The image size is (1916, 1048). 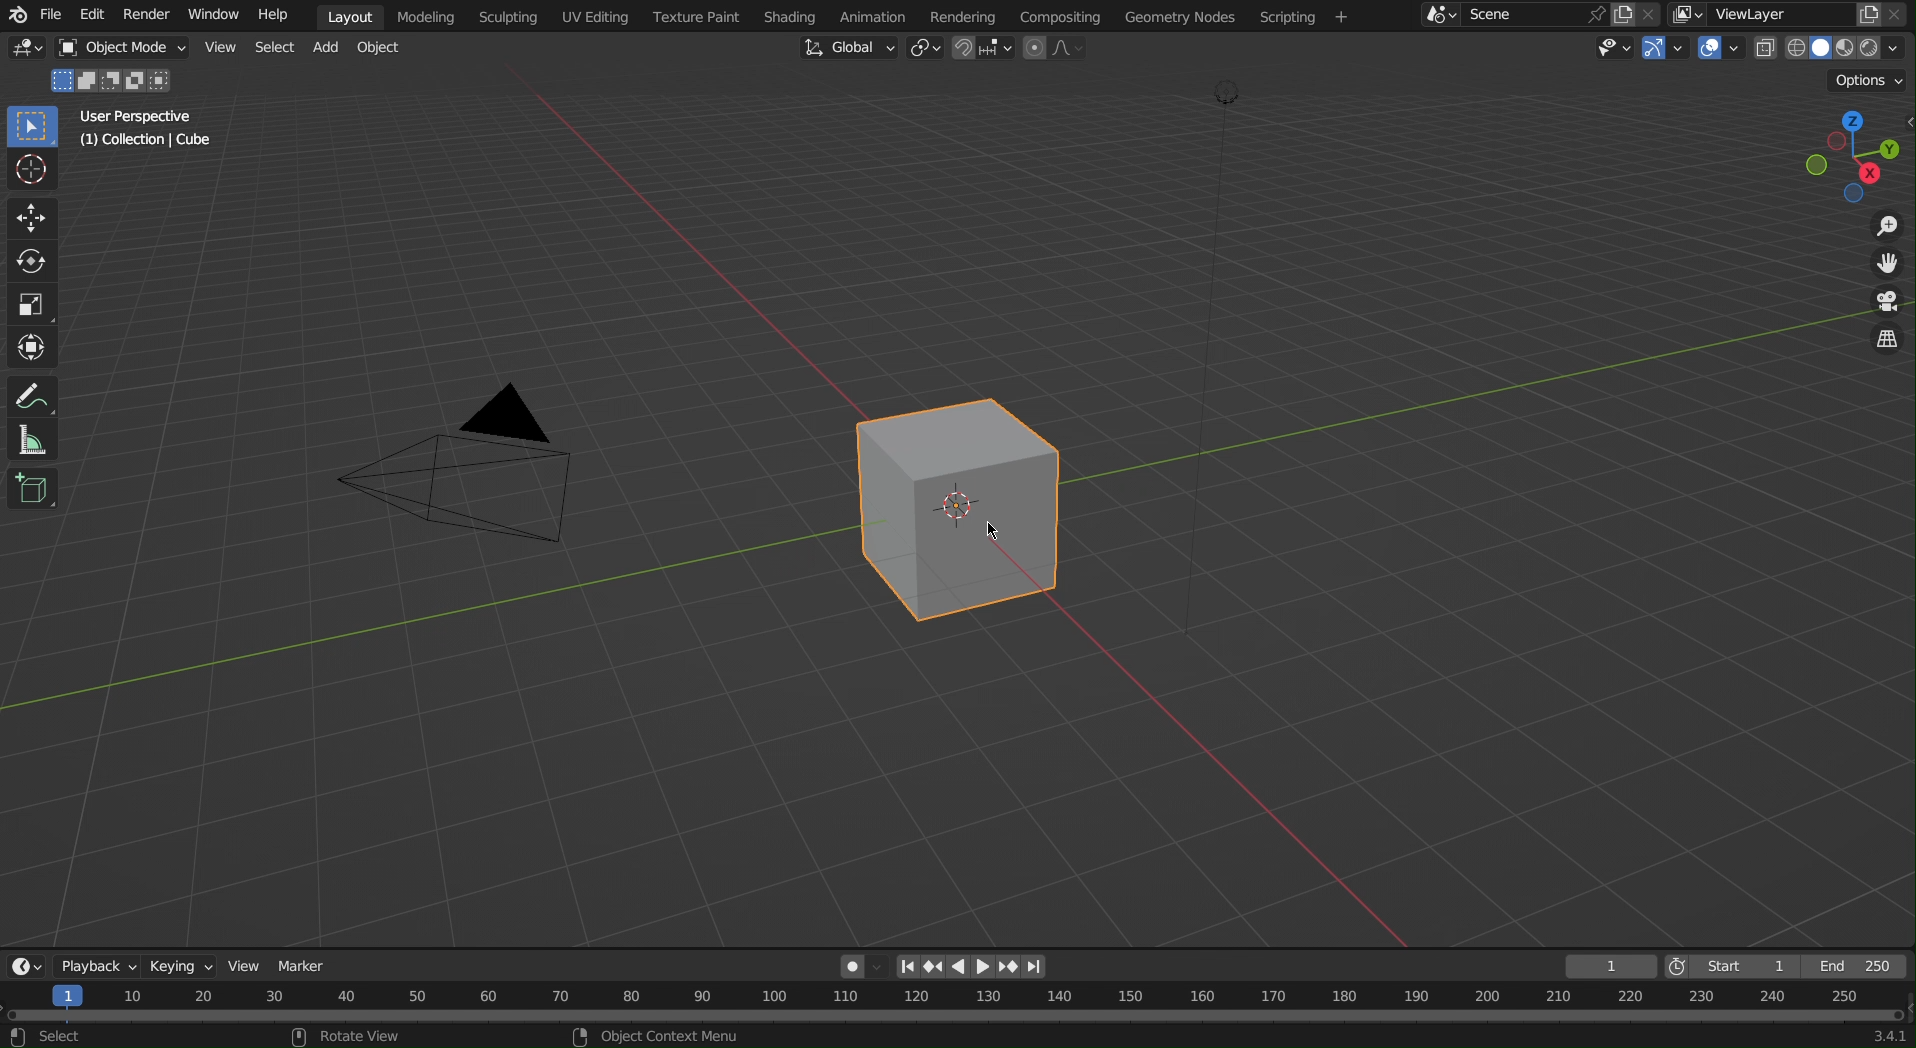 What do you see at coordinates (1609, 966) in the screenshot?
I see `Current Frame` at bounding box center [1609, 966].